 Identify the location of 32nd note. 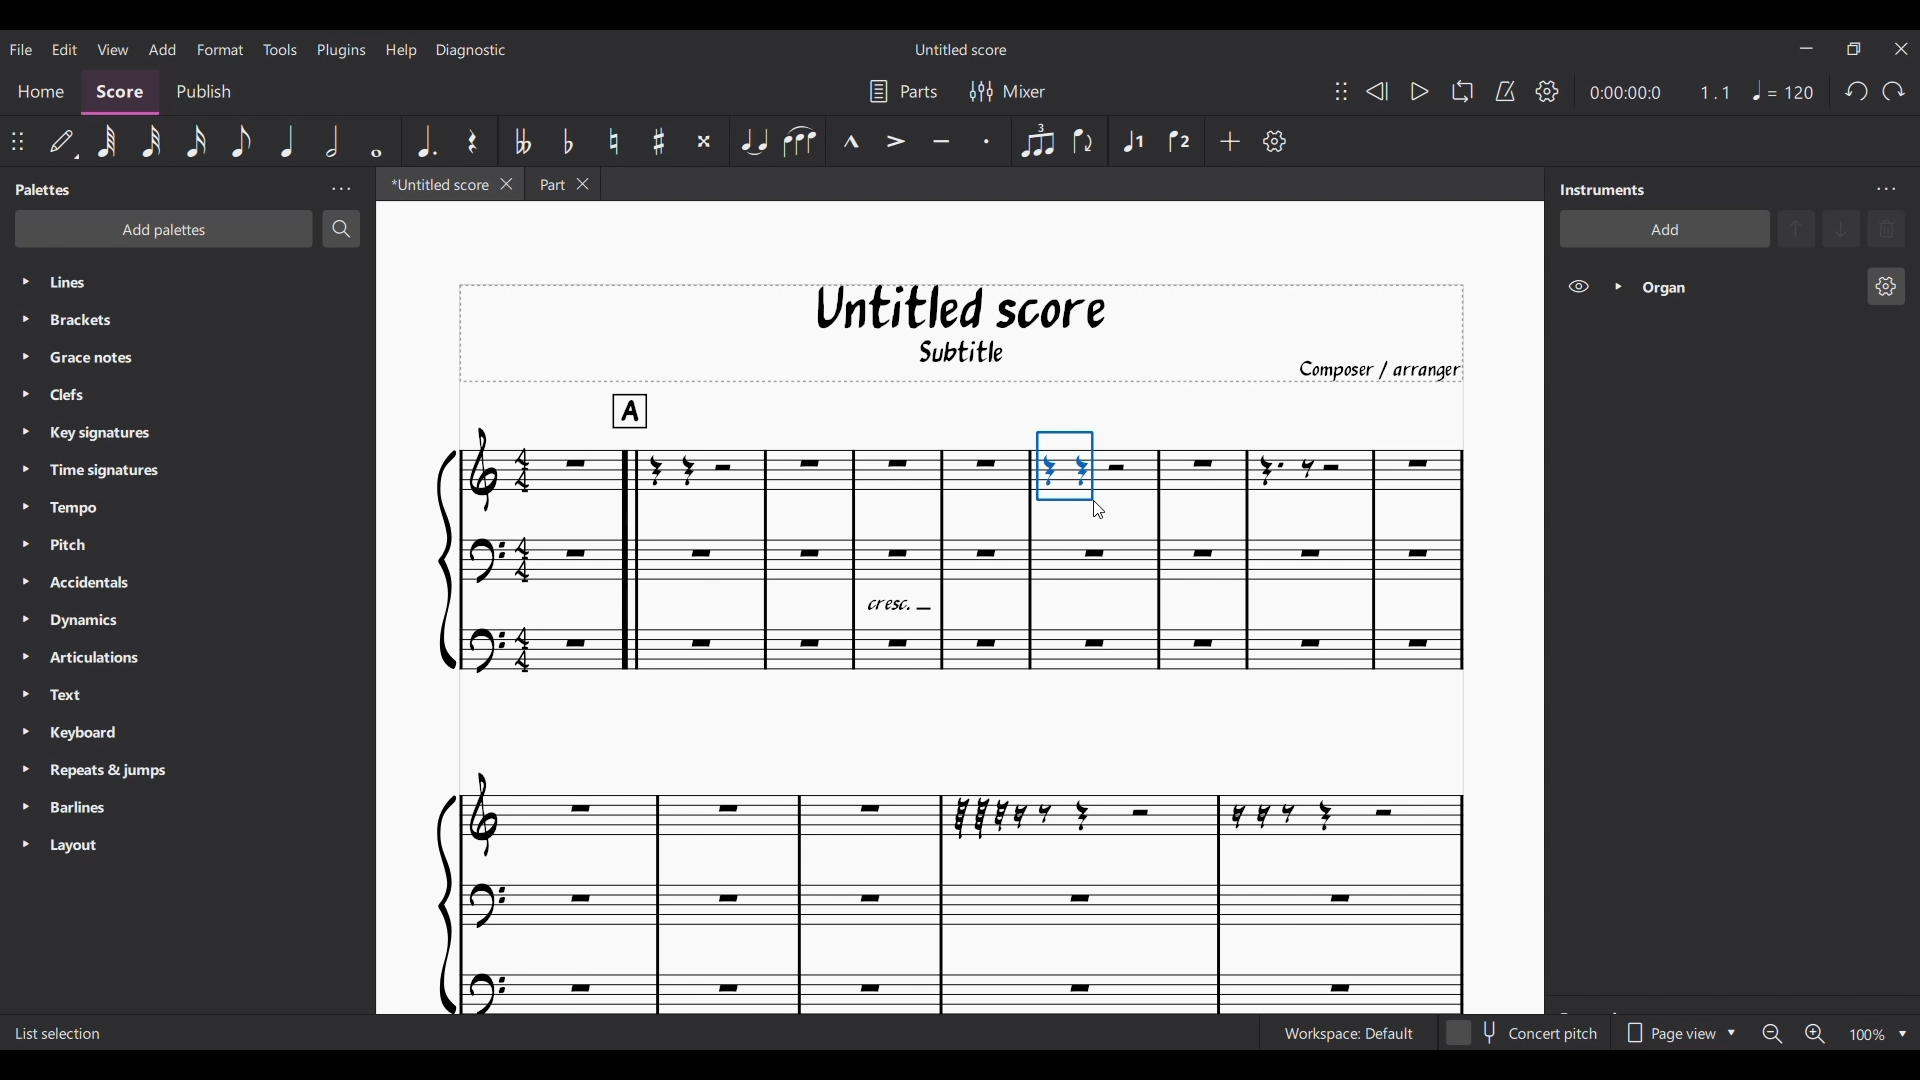
(152, 143).